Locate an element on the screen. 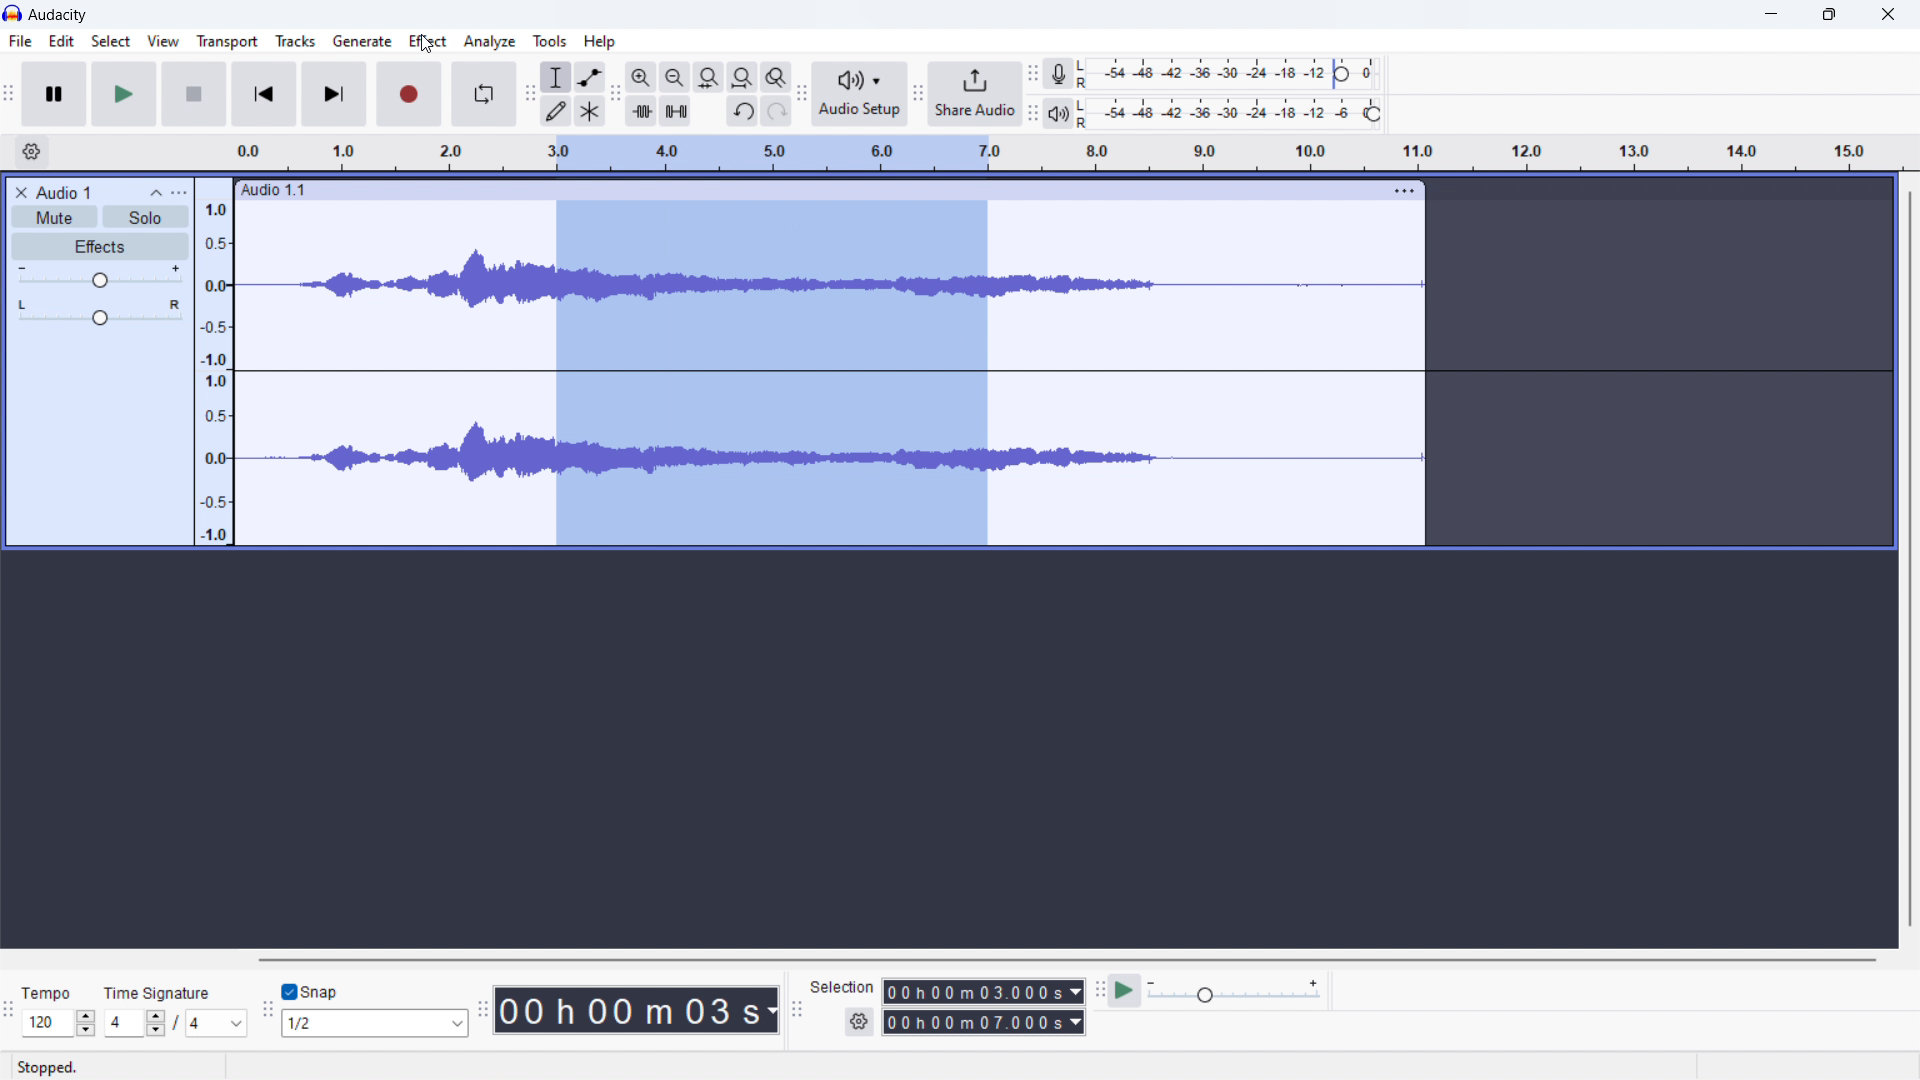  / is located at coordinates (177, 1022).